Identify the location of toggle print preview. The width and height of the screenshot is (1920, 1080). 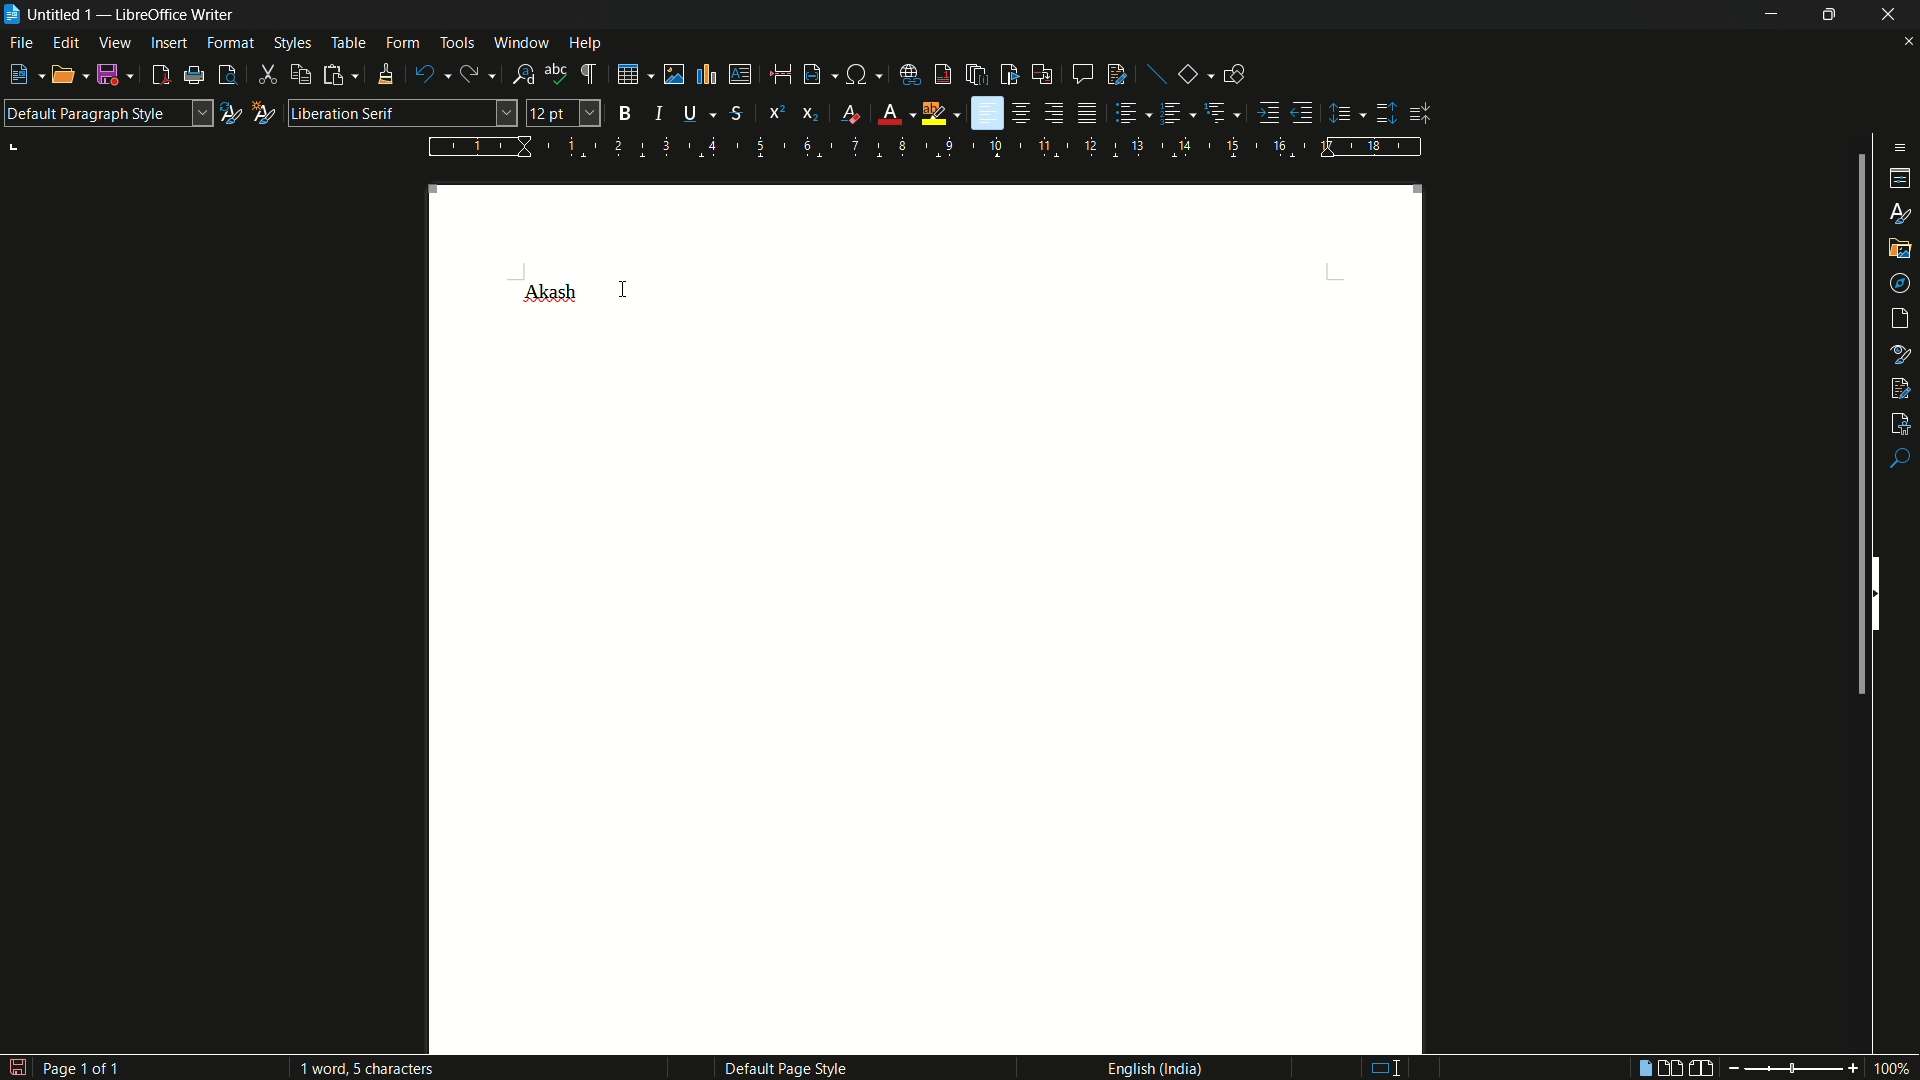
(228, 75).